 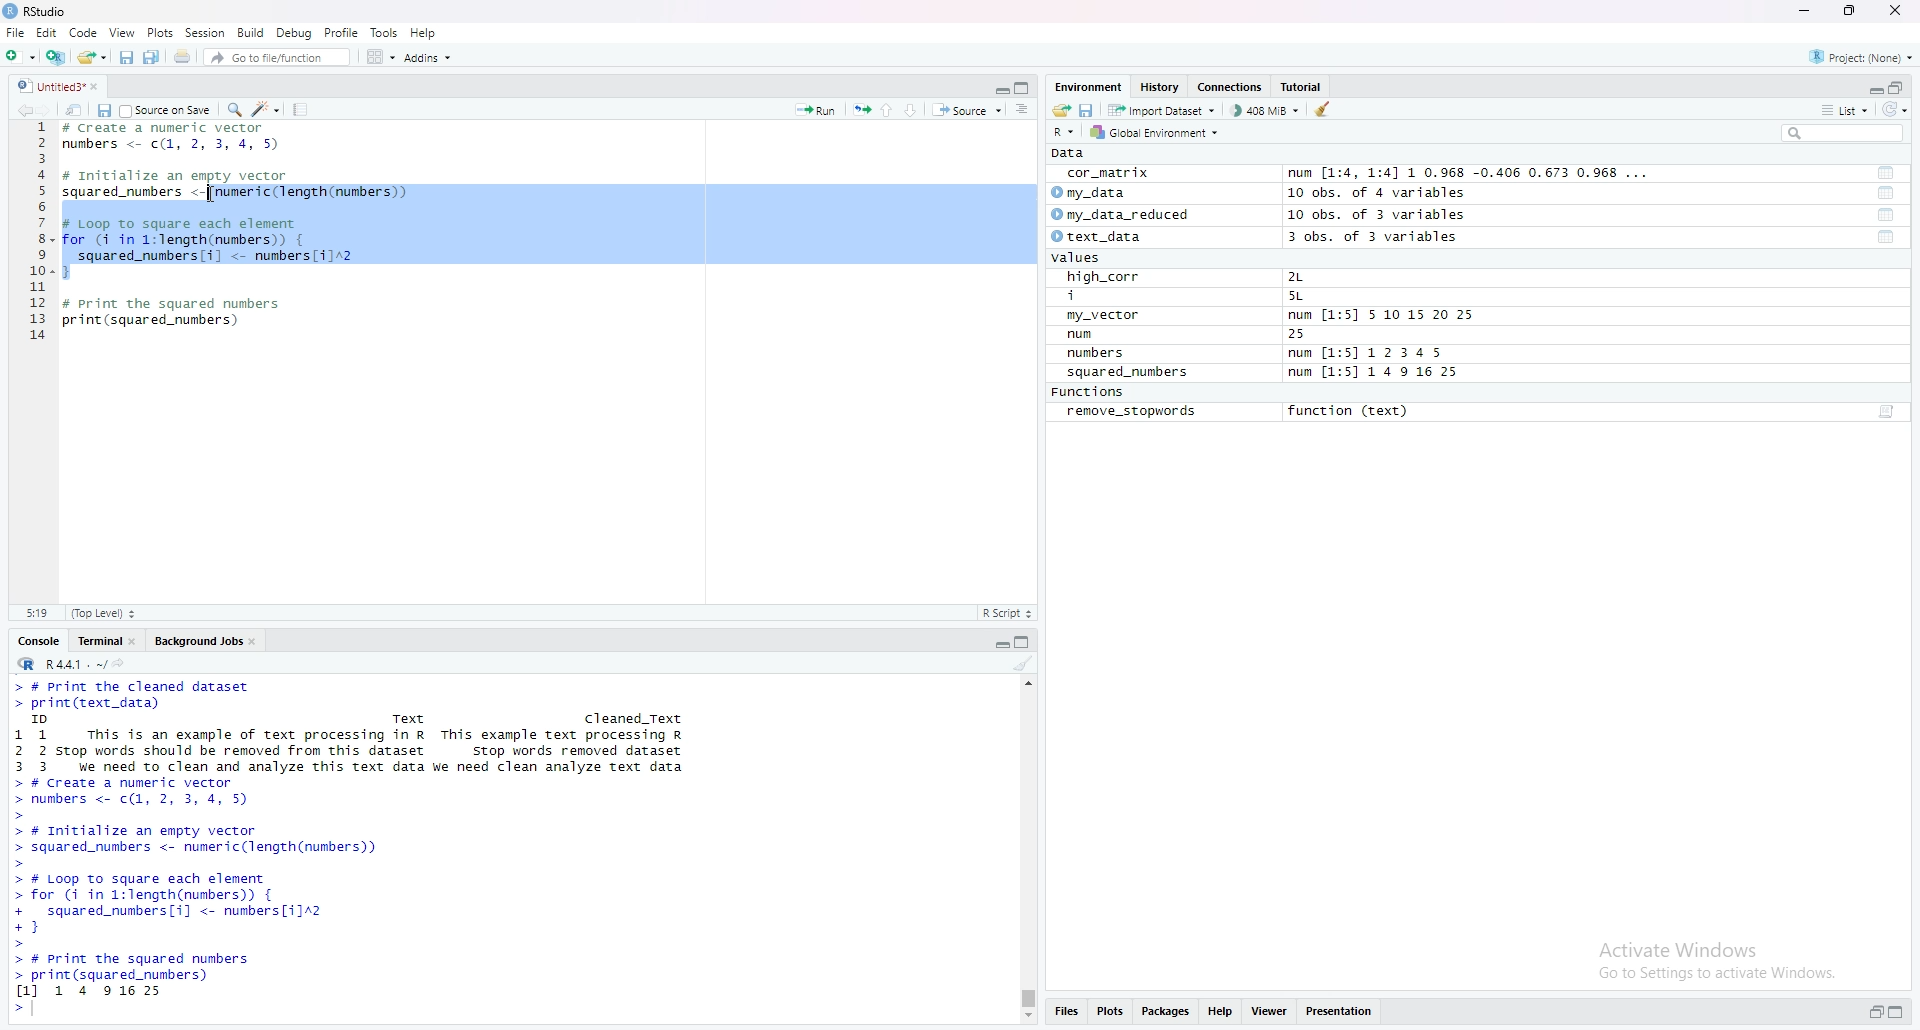 What do you see at coordinates (1167, 1013) in the screenshot?
I see `Packages` at bounding box center [1167, 1013].